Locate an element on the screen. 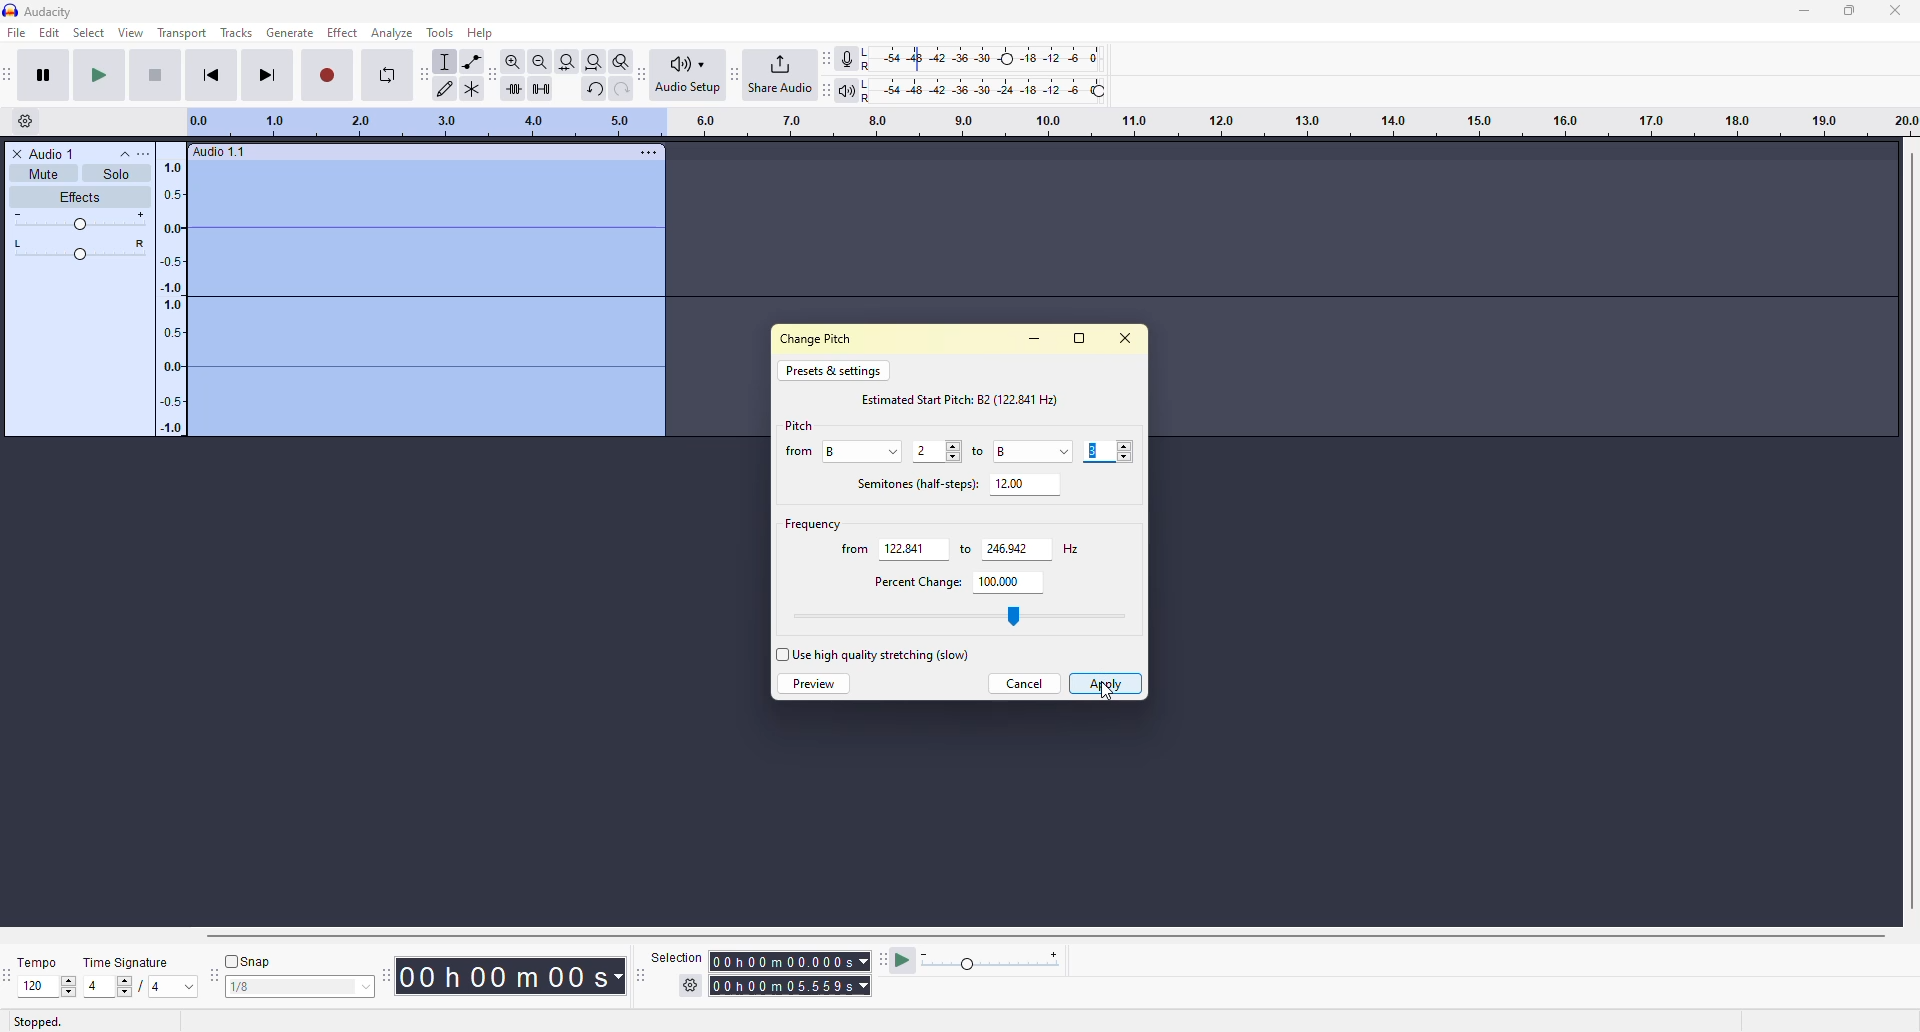  2 is located at coordinates (926, 451).